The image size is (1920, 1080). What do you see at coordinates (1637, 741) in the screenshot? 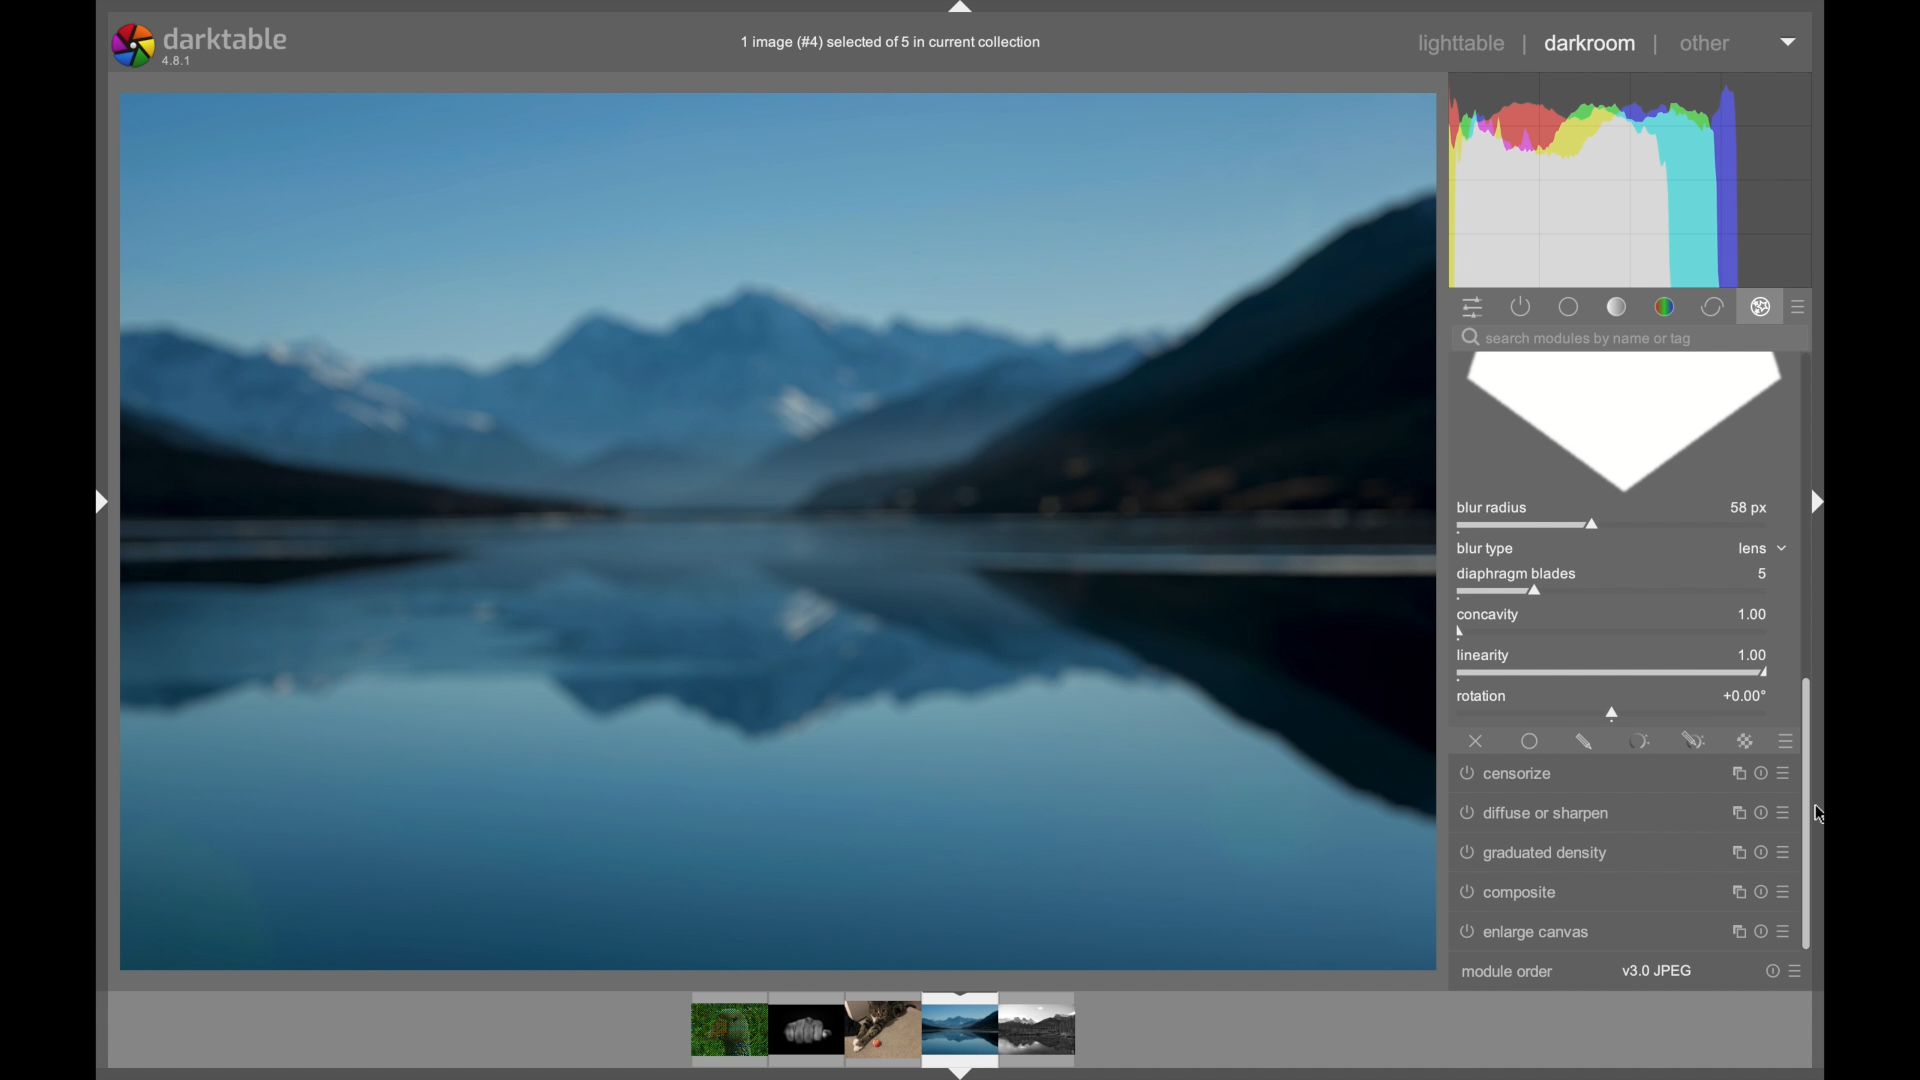
I see `parametricamsk` at bounding box center [1637, 741].